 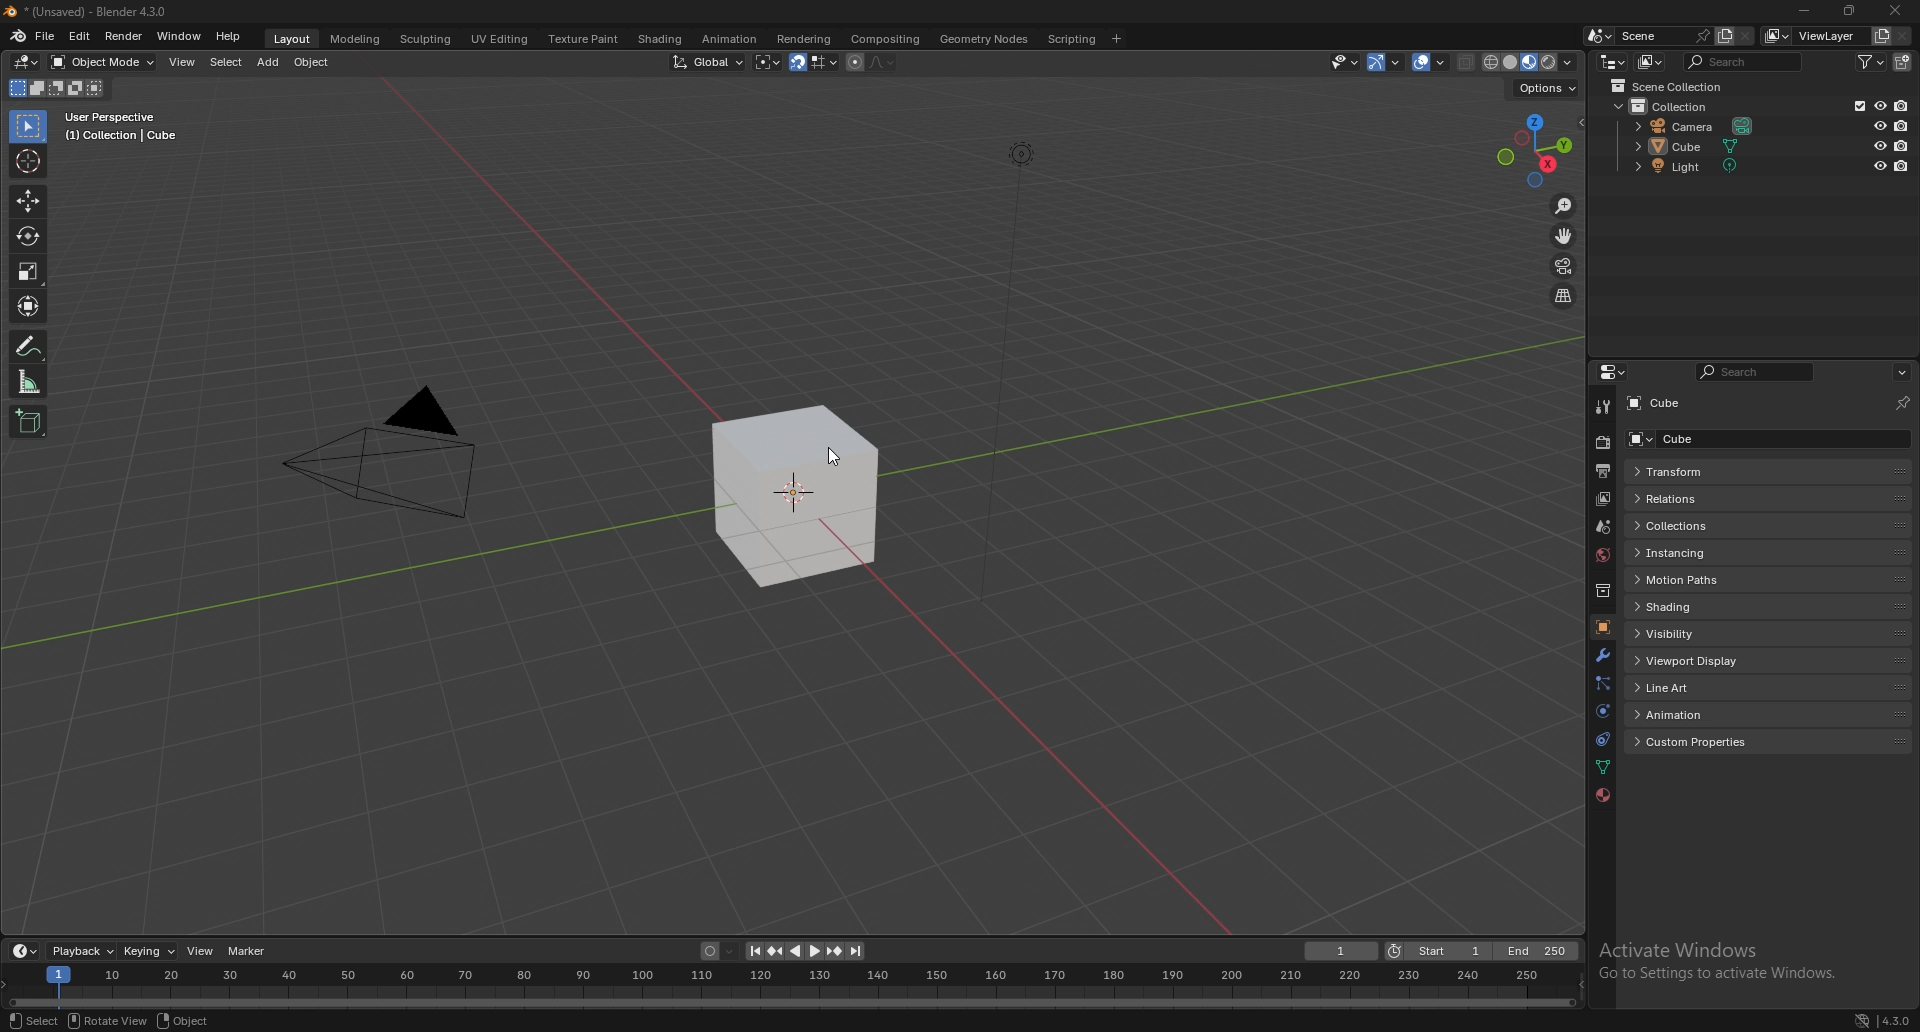 I want to click on geometry nodes, so click(x=984, y=38).